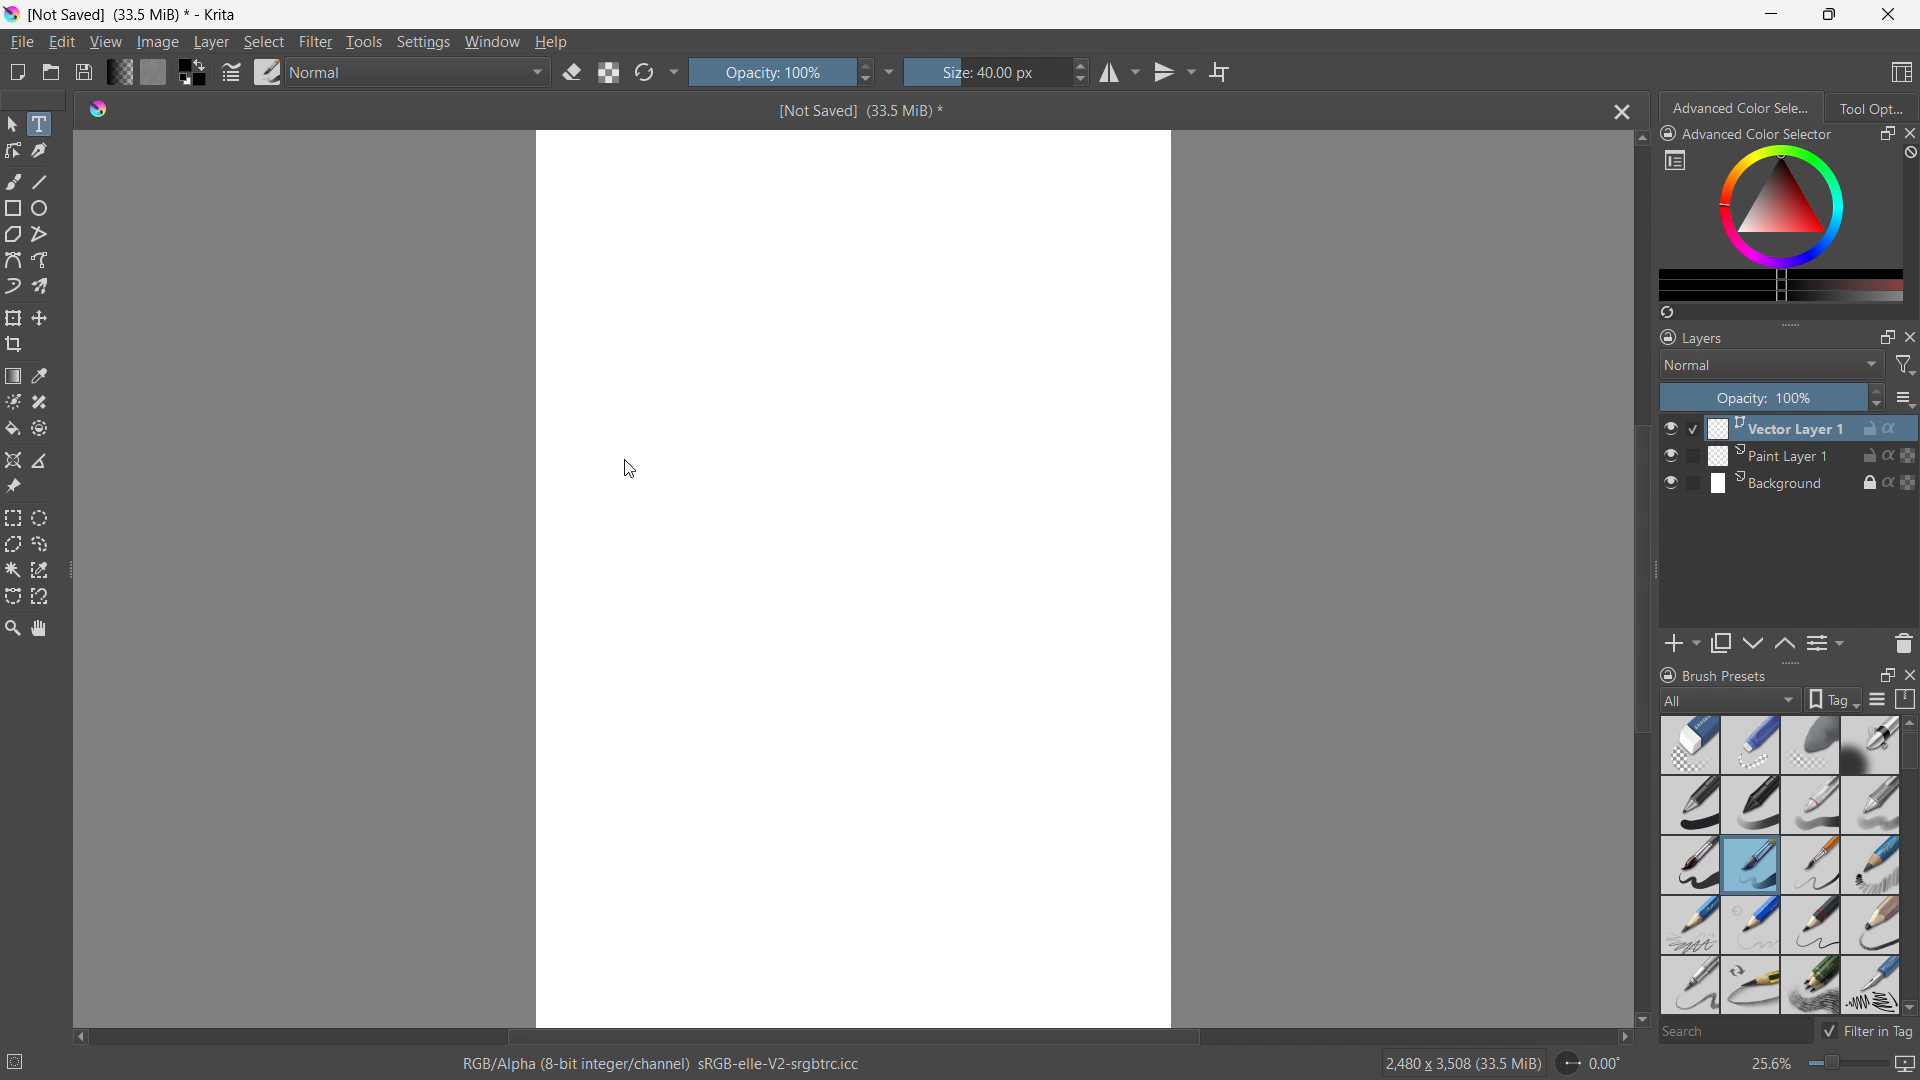 The height and width of the screenshot is (1080, 1920). Describe the element at coordinates (40, 260) in the screenshot. I see `freehand path tool` at that location.